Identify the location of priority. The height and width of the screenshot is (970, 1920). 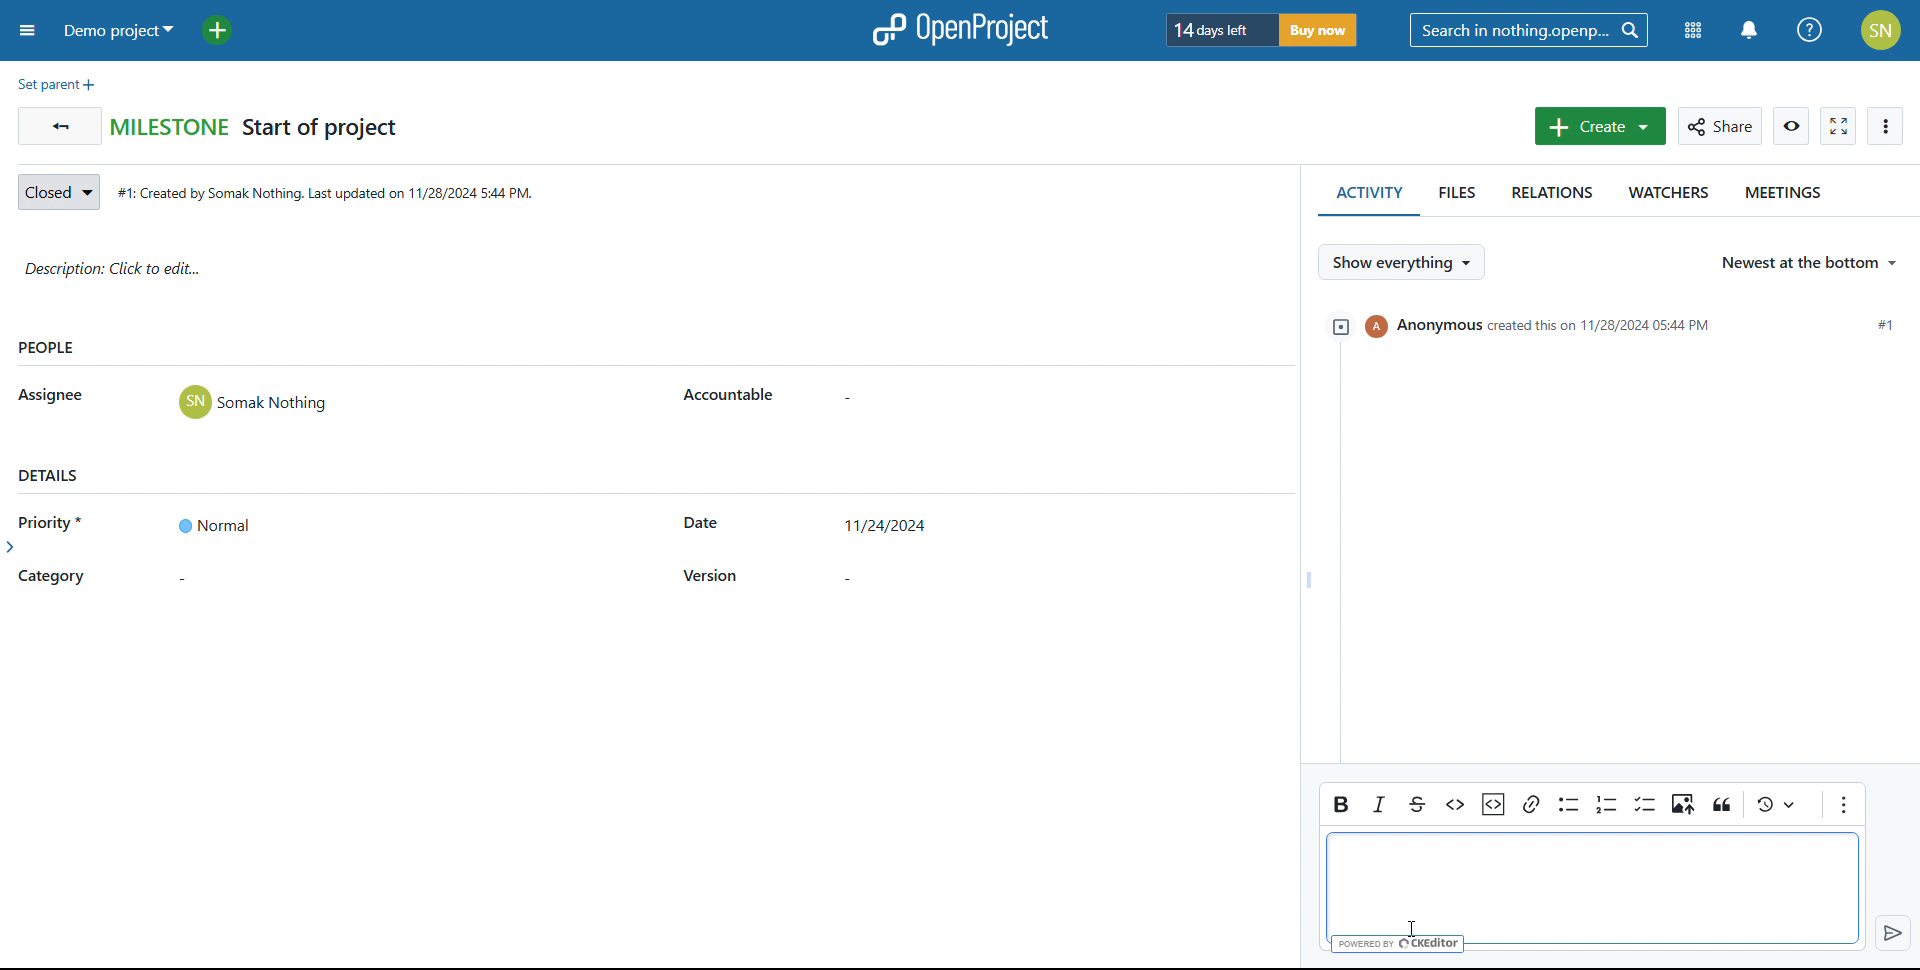
(58, 521).